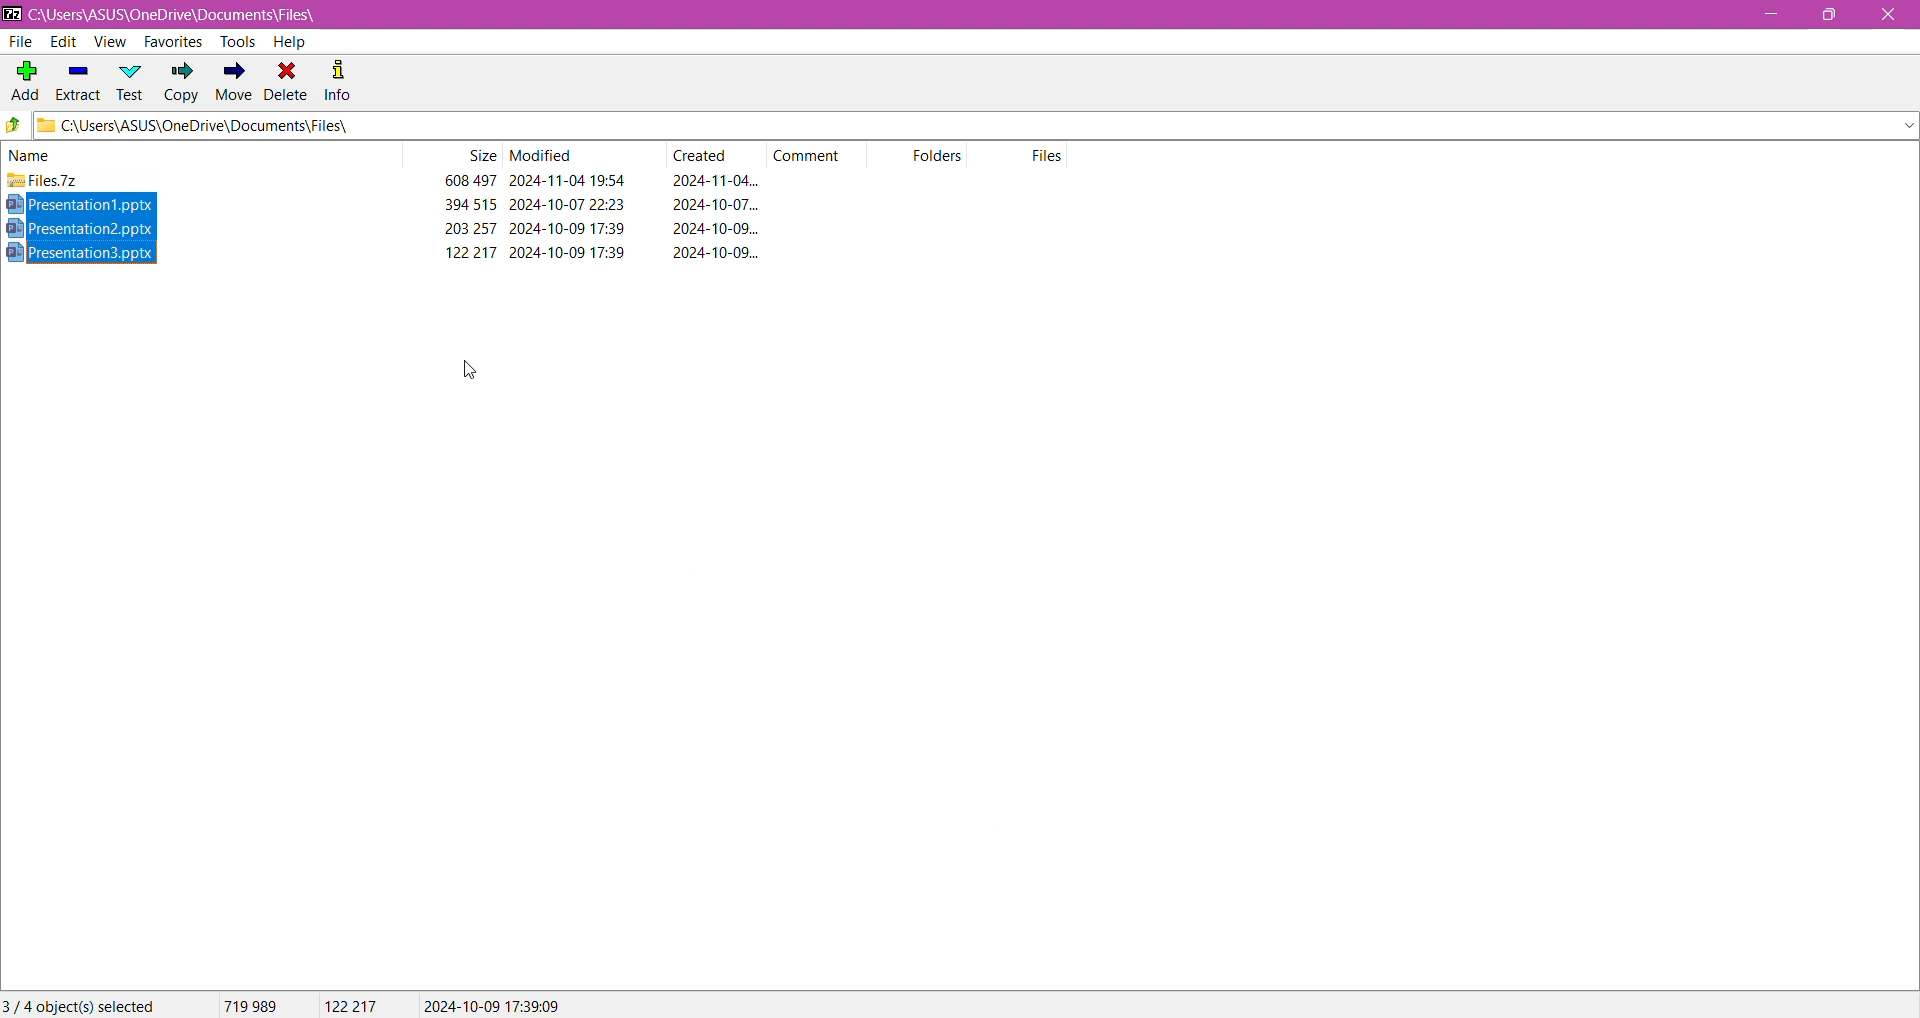 The height and width of the screenshot is (1018, 1920). What do you see at coordinates (12, 13) in the screenshot?
I see `Application Logo` at bounding box center [12, 13].